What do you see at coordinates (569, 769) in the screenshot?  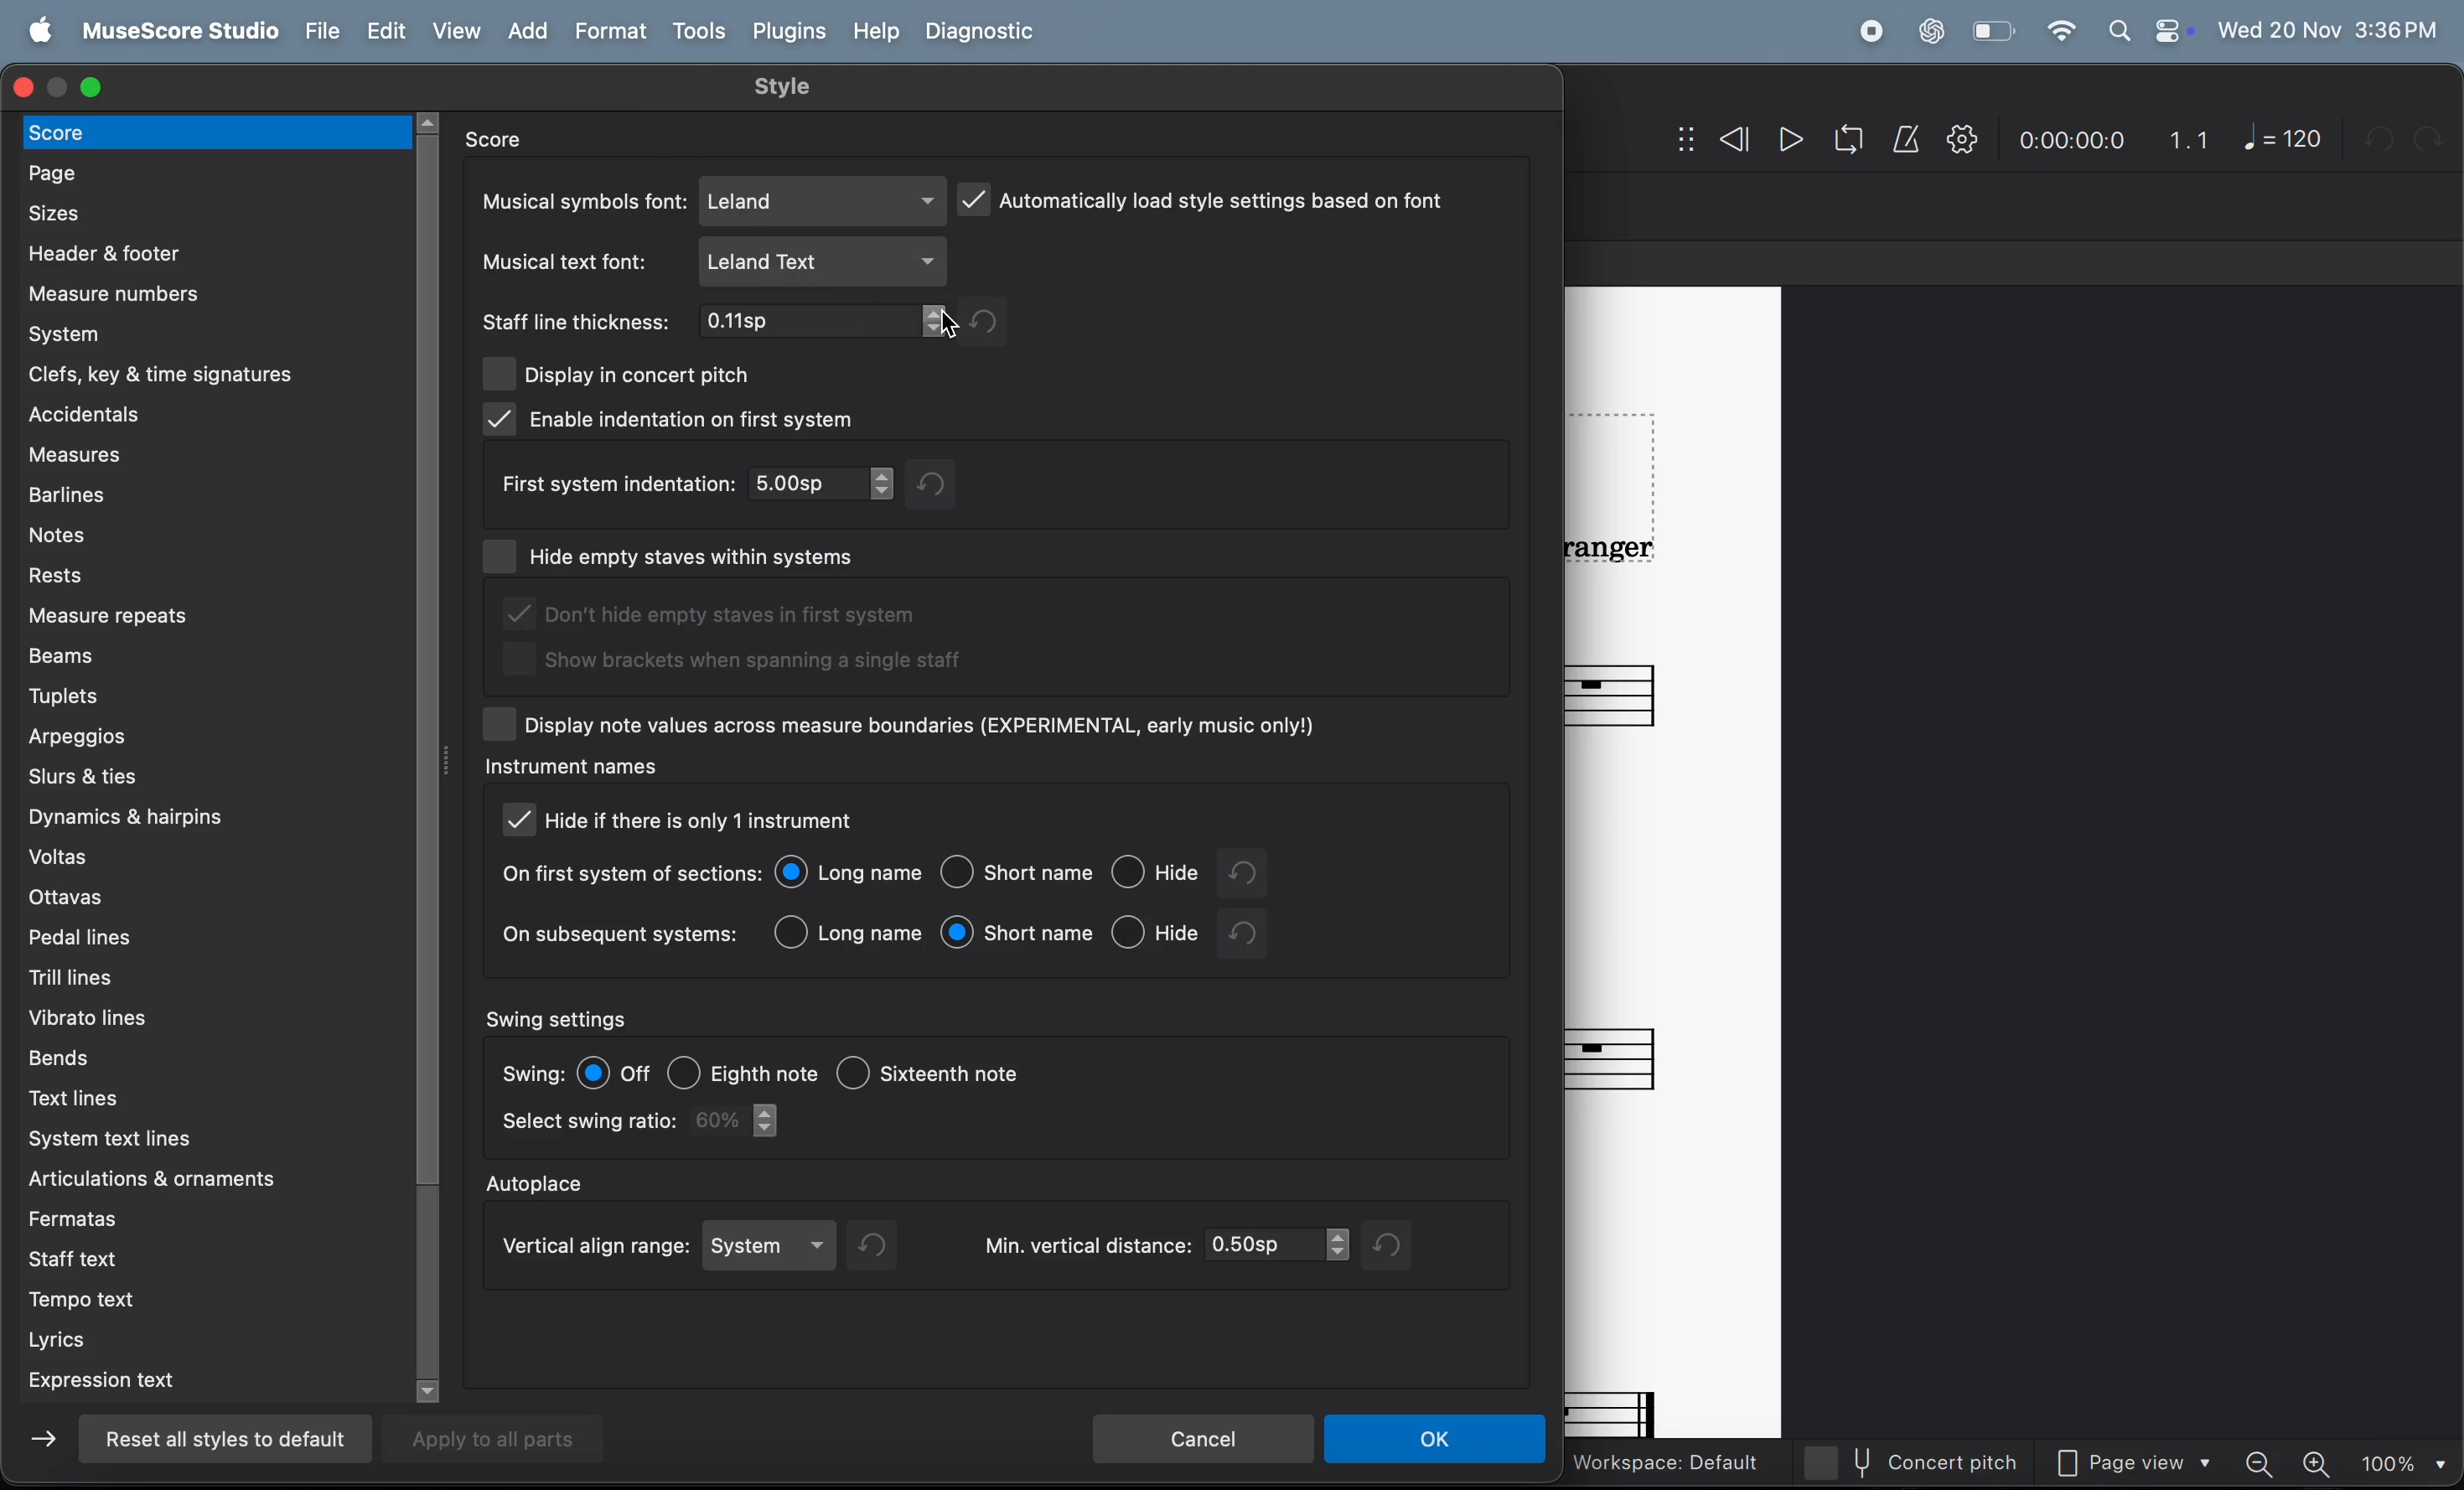 I see `instruments` at bounding box center [569, 769].